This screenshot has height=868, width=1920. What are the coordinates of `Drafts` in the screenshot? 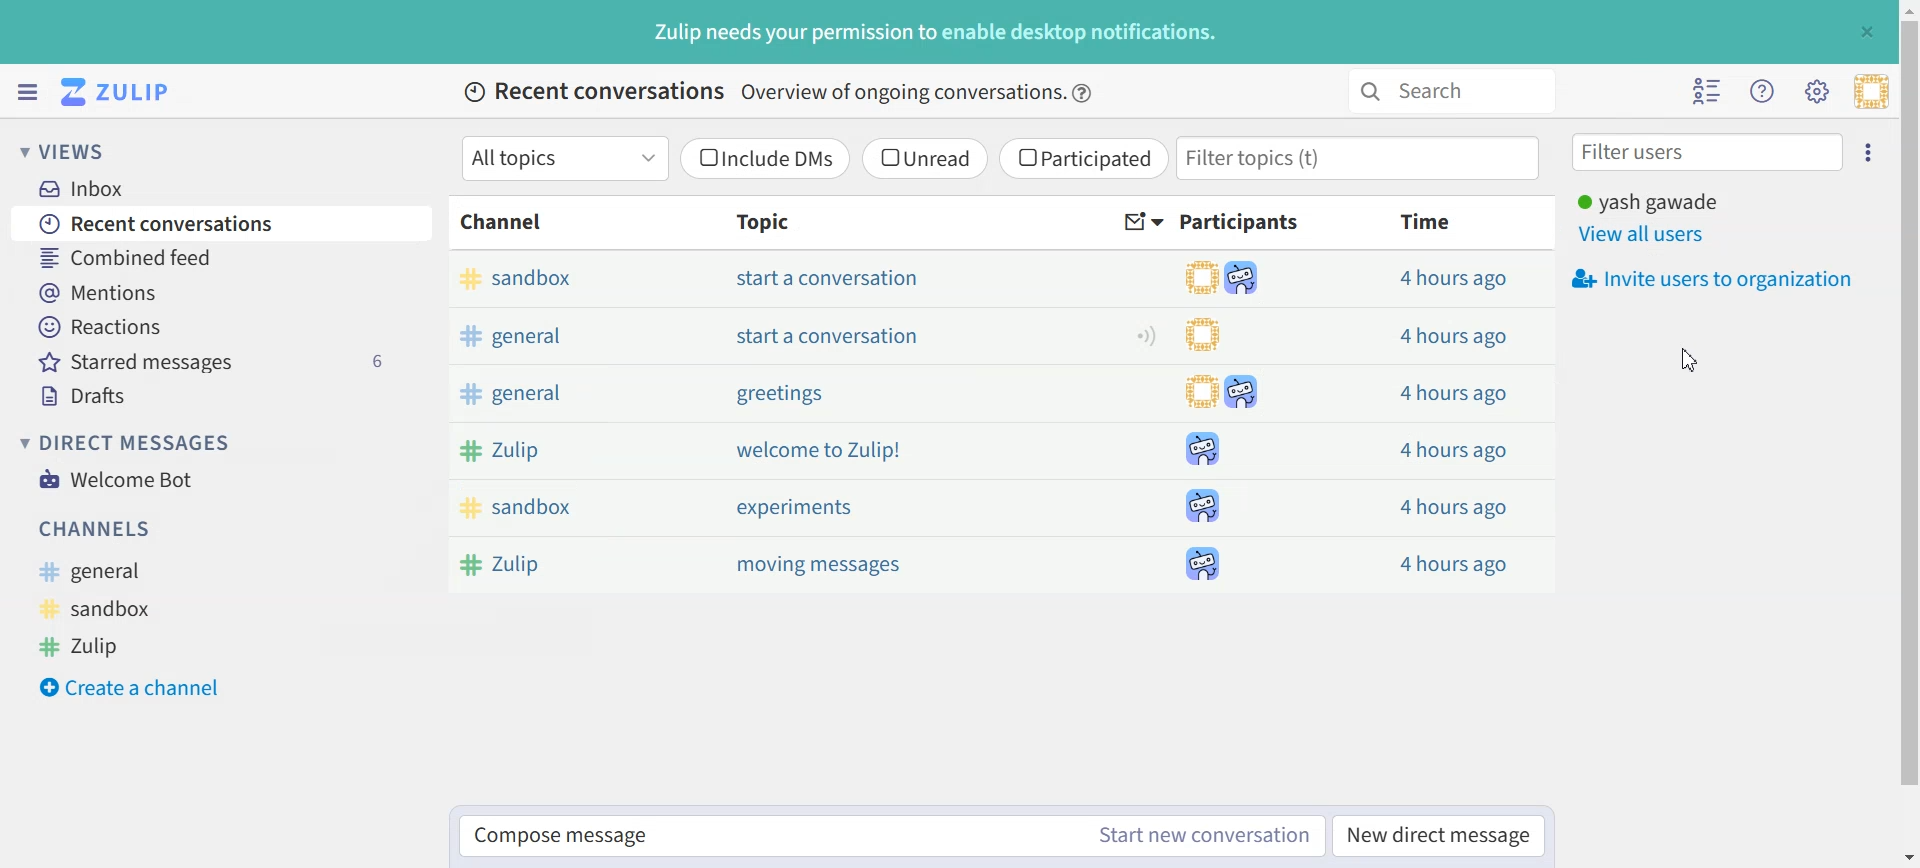 It's located at (226, 396).